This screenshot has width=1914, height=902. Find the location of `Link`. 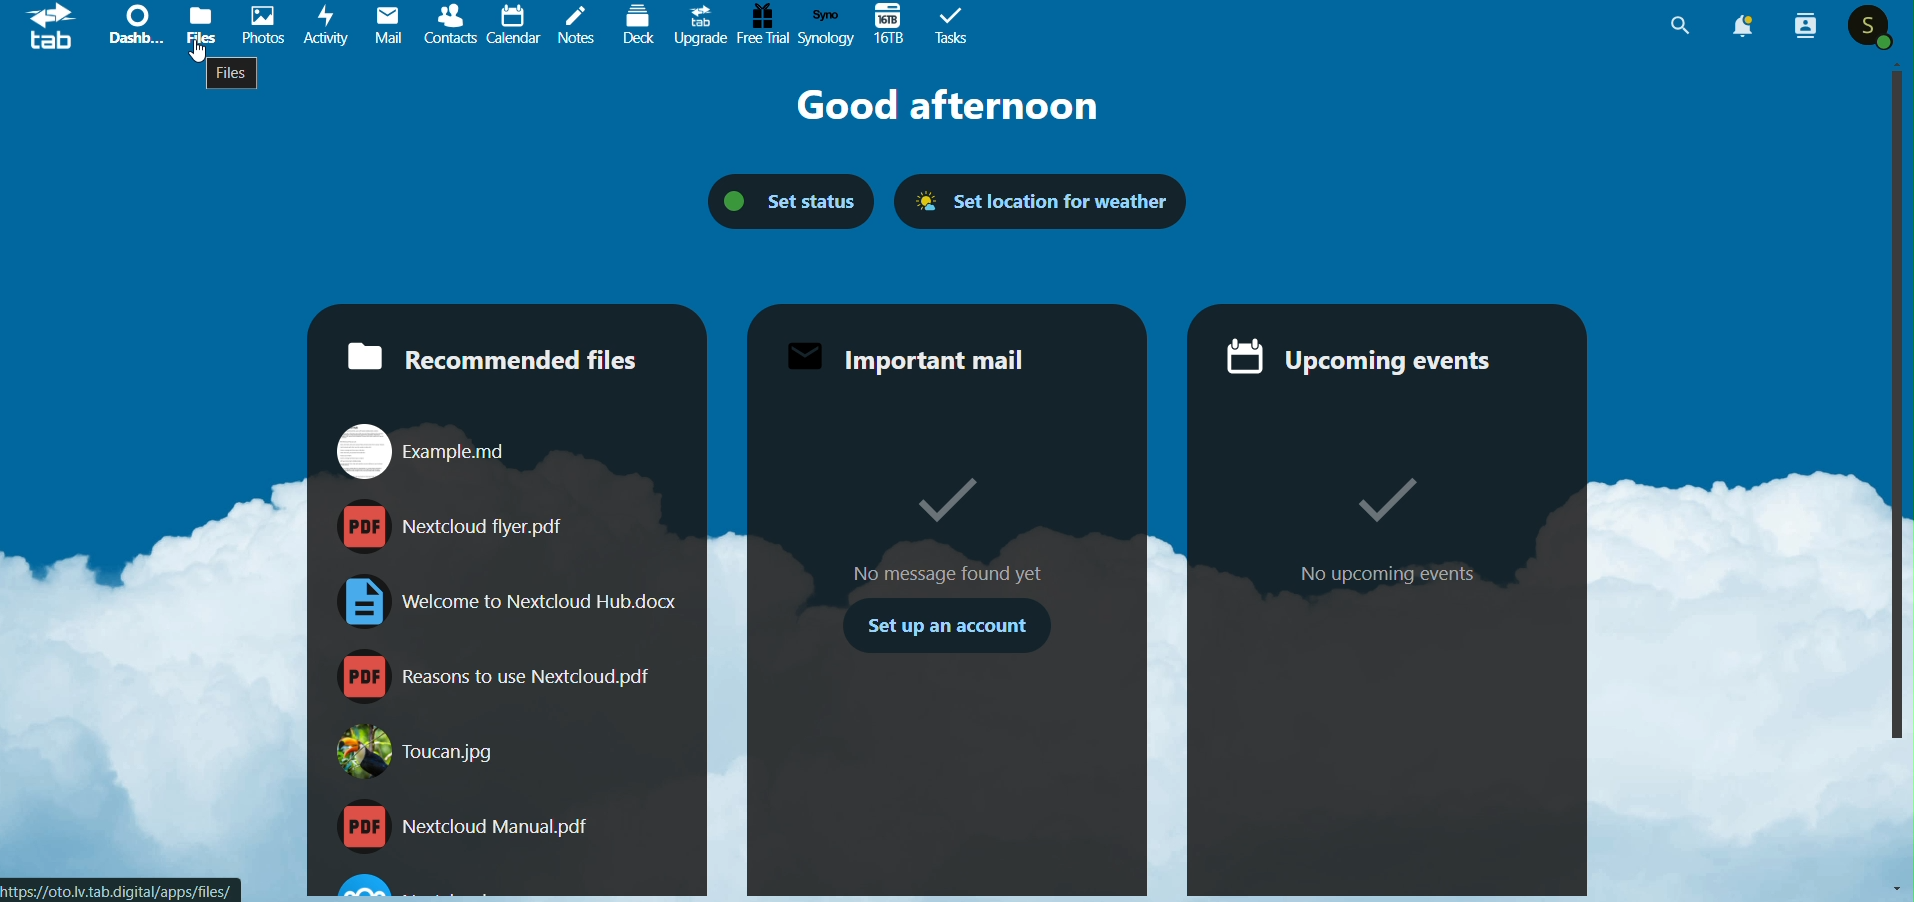

Link is located at coordinates (127, 887).